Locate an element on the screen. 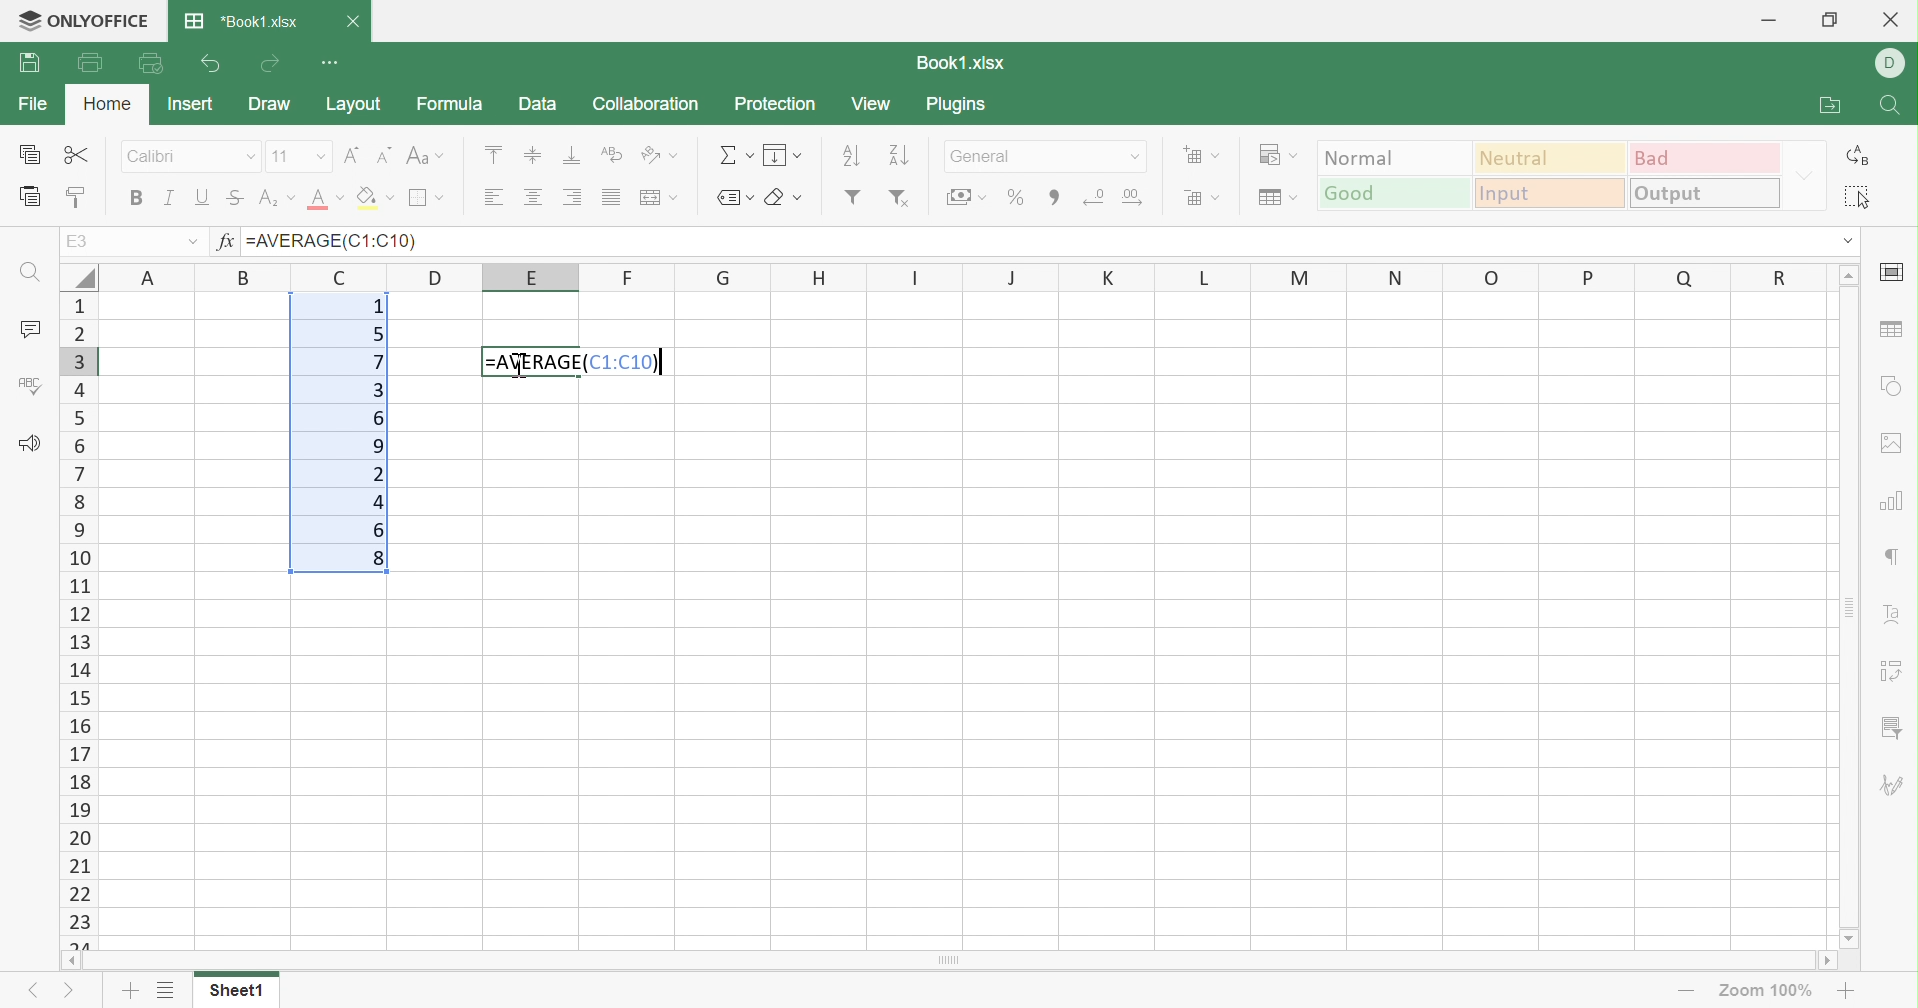  8 is located at coordinates (375, 559).